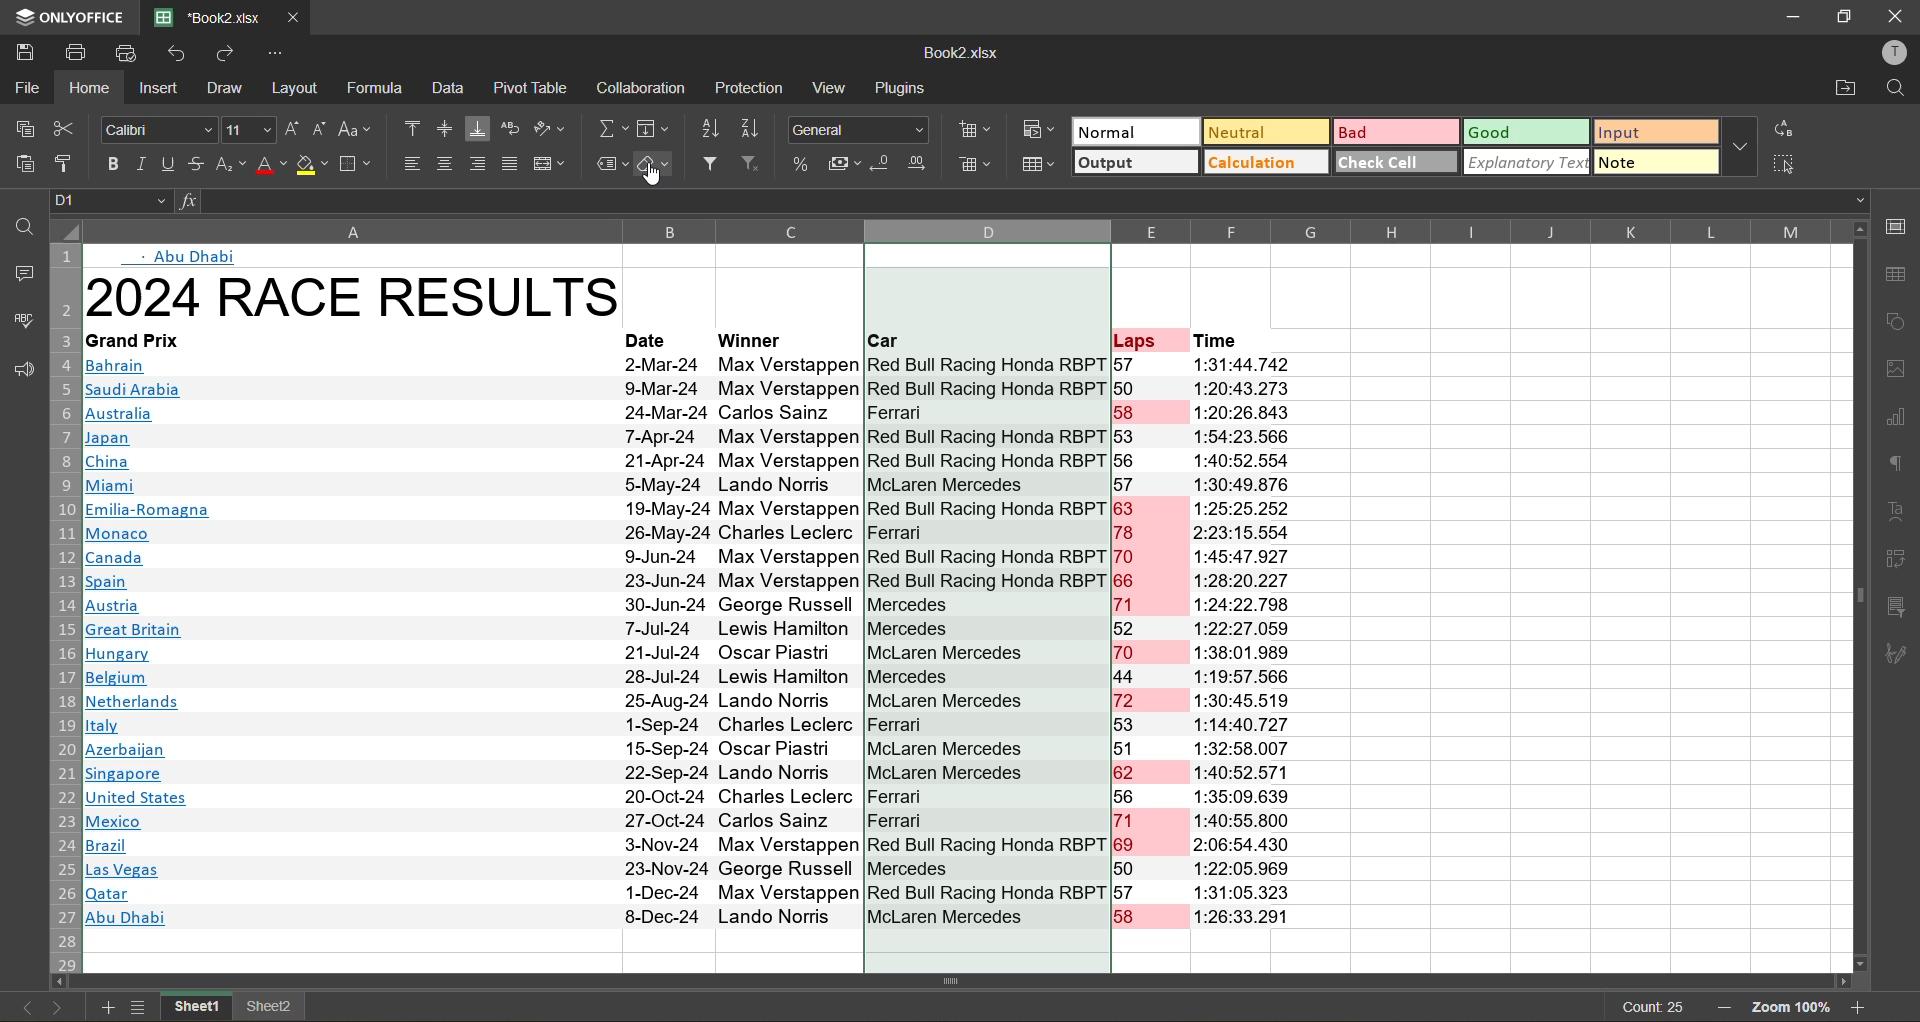  What do you see at coordinates (829, 87) in the screenshot?
I see `view` at bounding box center [829, 87].